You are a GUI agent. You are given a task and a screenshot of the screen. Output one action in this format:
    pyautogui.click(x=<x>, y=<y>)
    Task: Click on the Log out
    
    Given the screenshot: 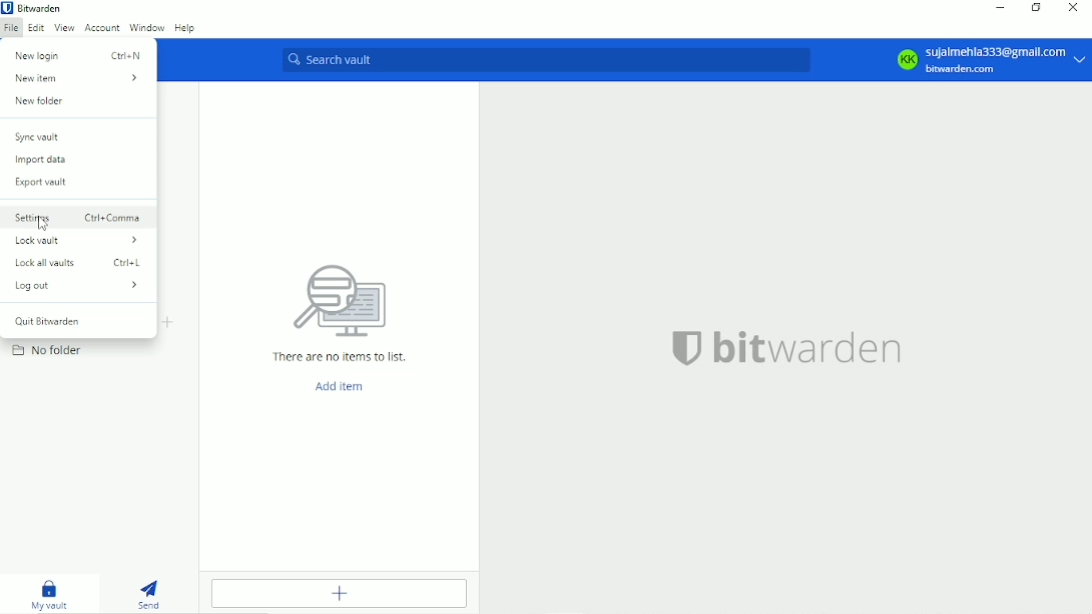 What is the action you would take?
    pyautogui.click(x=75, y=286)
    